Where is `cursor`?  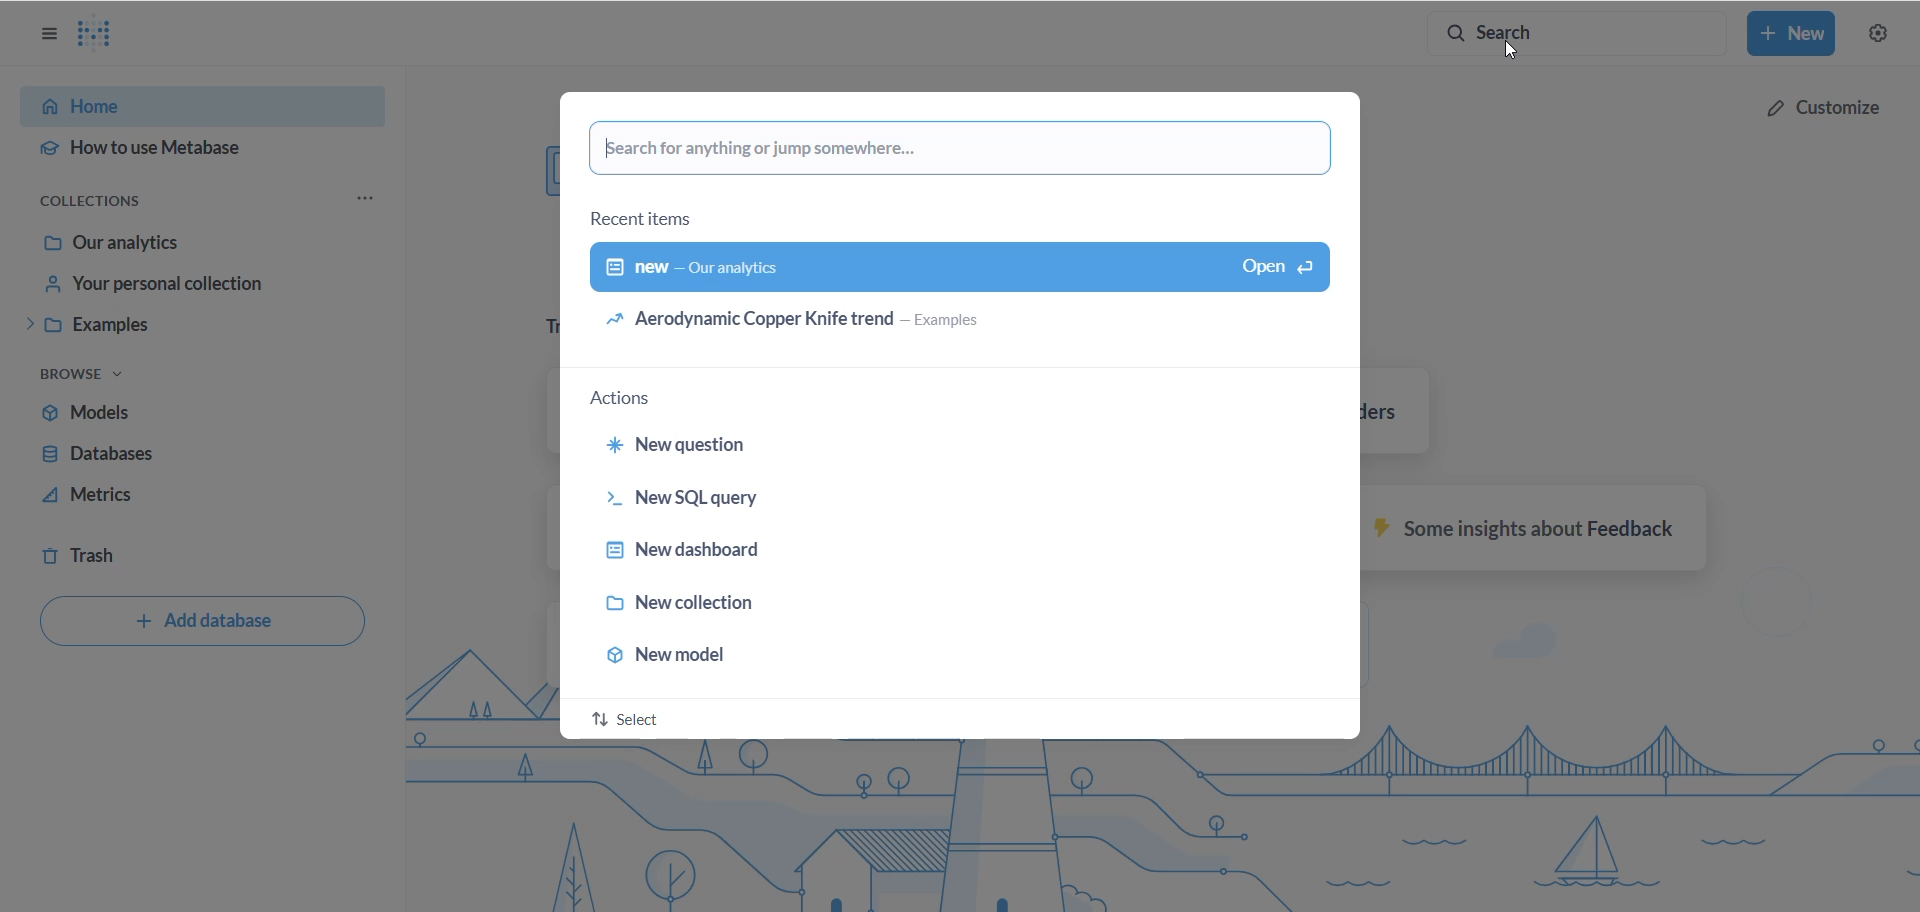
cursor is located at coordinates (1519, 48).